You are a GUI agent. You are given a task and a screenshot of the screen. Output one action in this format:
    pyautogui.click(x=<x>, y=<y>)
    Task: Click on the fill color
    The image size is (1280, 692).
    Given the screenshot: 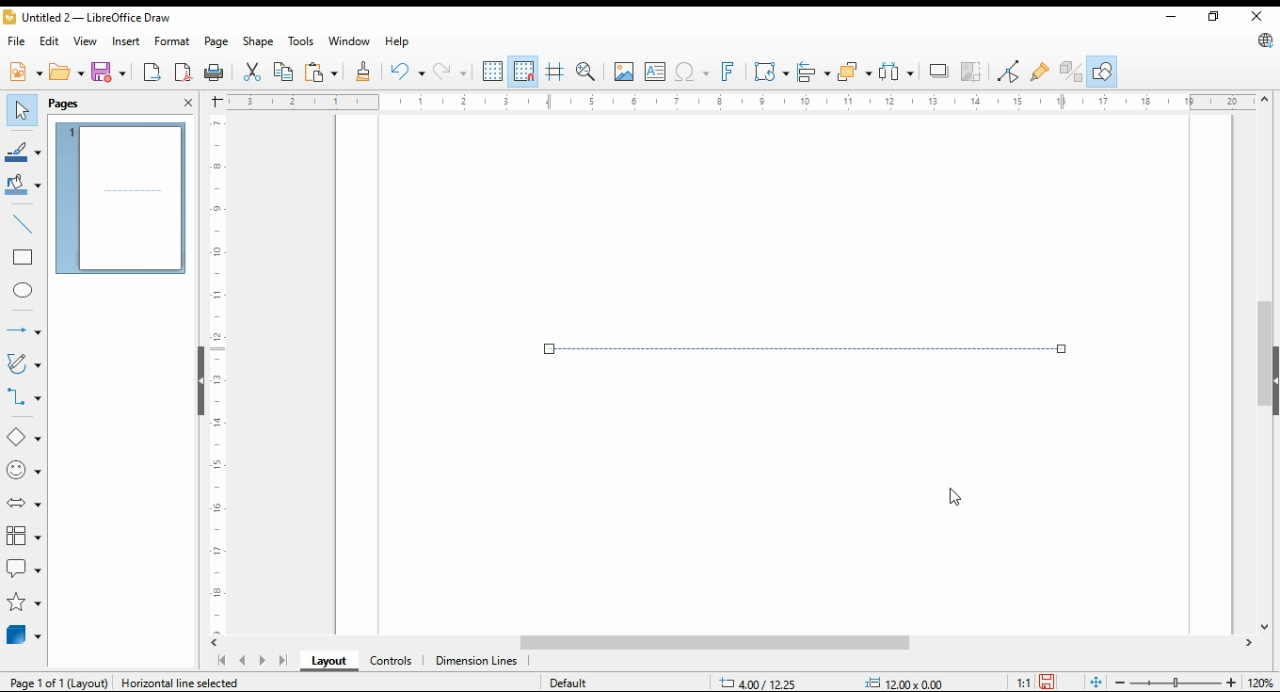 What is the action you would take?
    pyautogui.click(x=23, y=183)
    